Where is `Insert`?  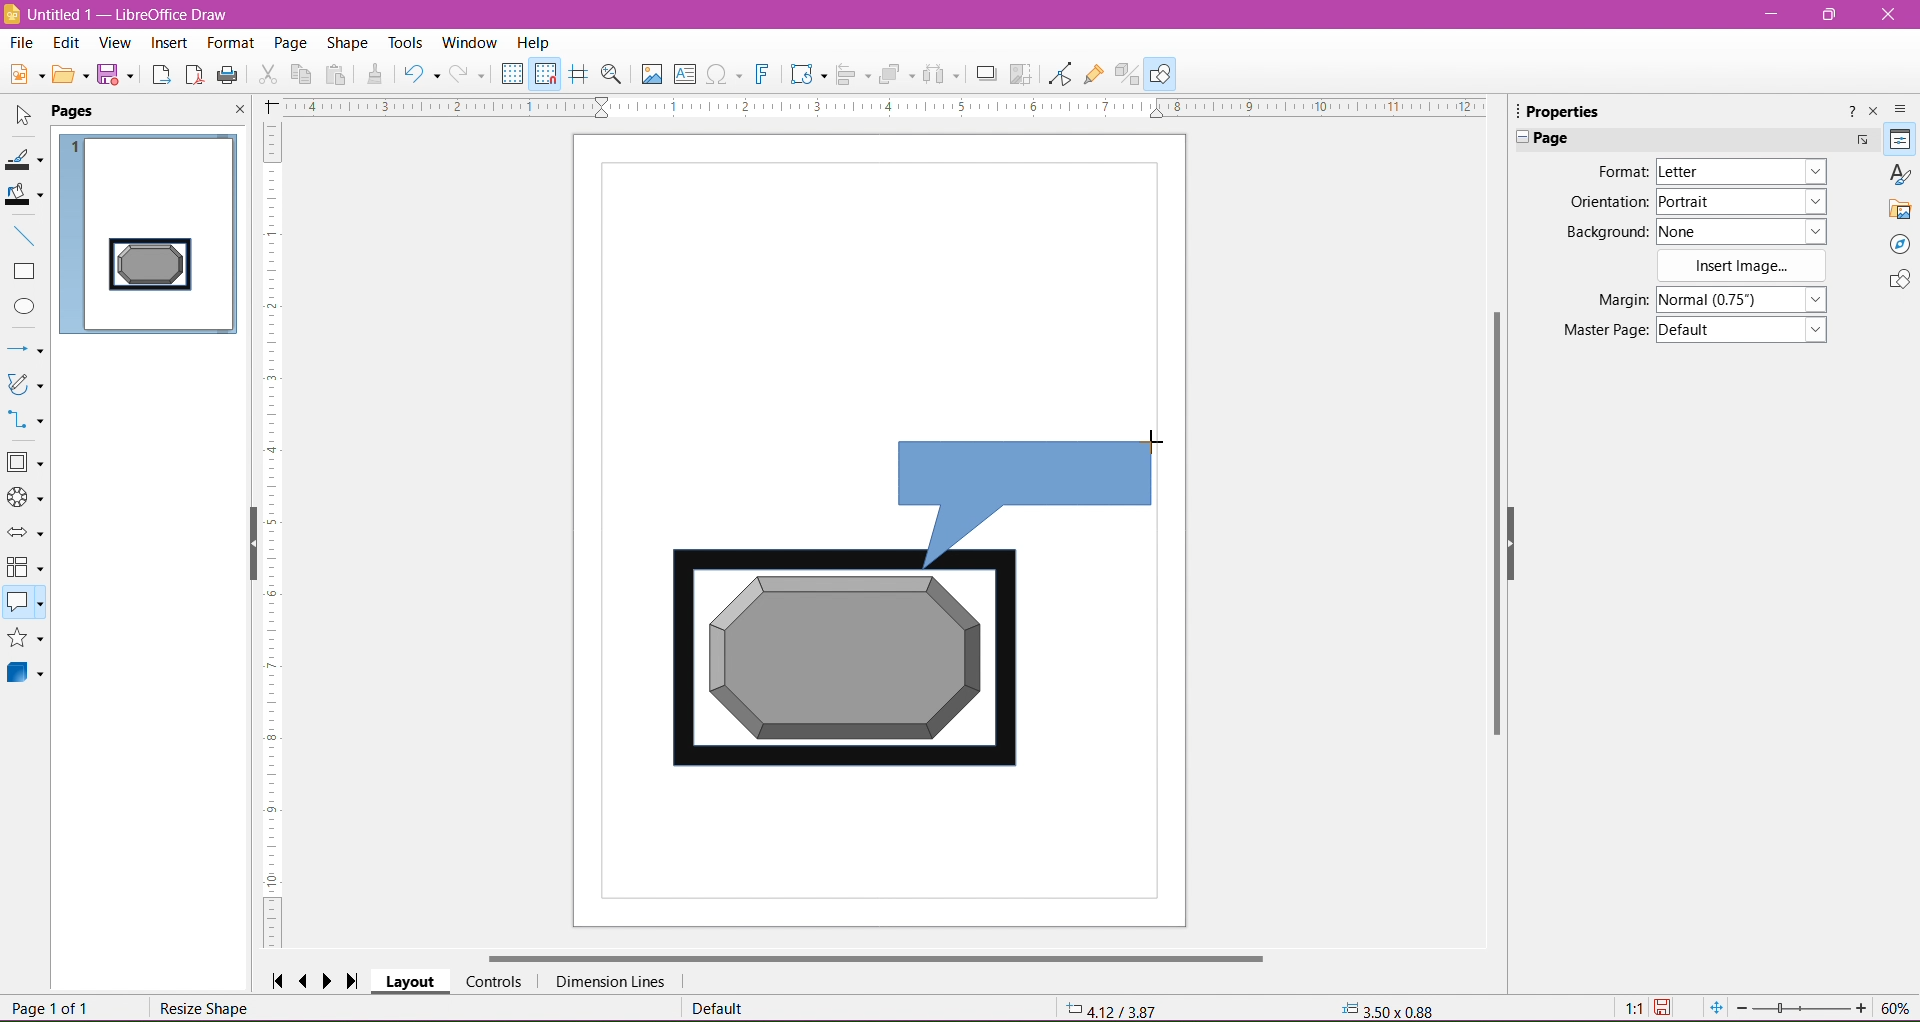 Insert is located at coordinates (168, 43).